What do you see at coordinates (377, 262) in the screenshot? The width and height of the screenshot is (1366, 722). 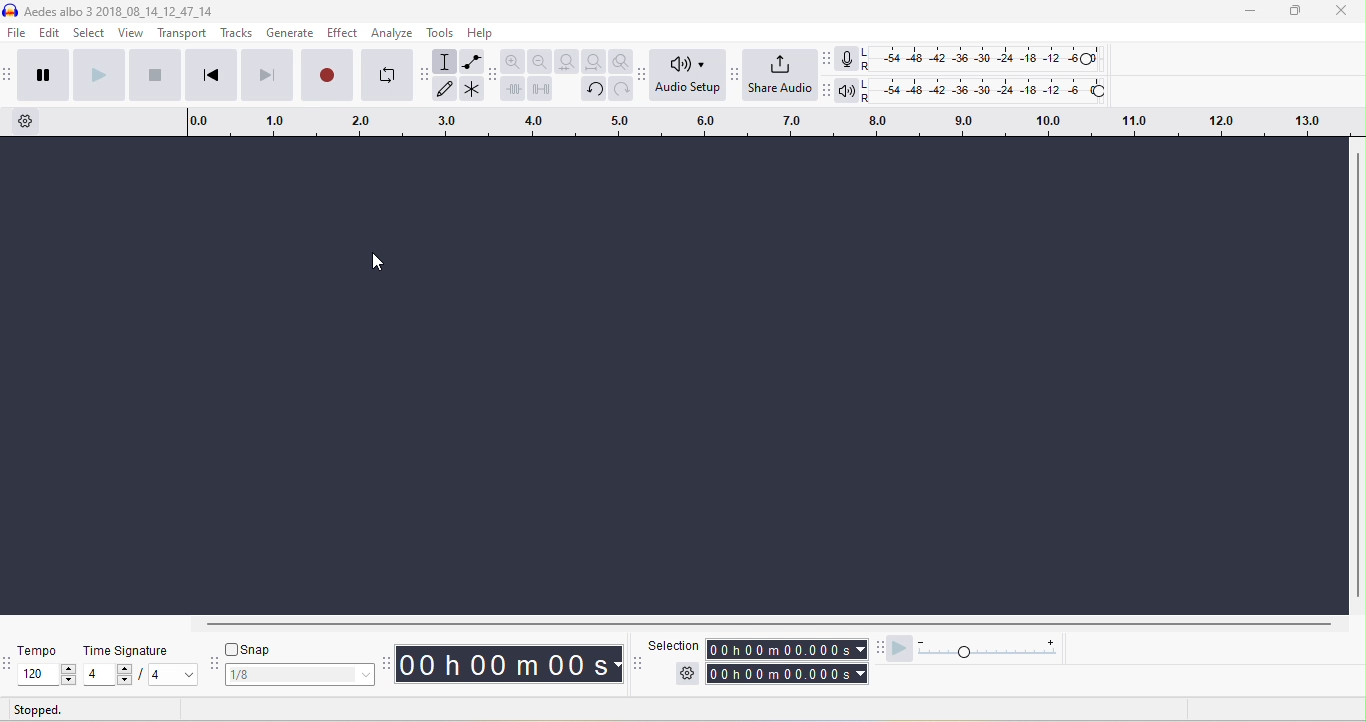 I see `cursor` at bounding box center [377, 262].